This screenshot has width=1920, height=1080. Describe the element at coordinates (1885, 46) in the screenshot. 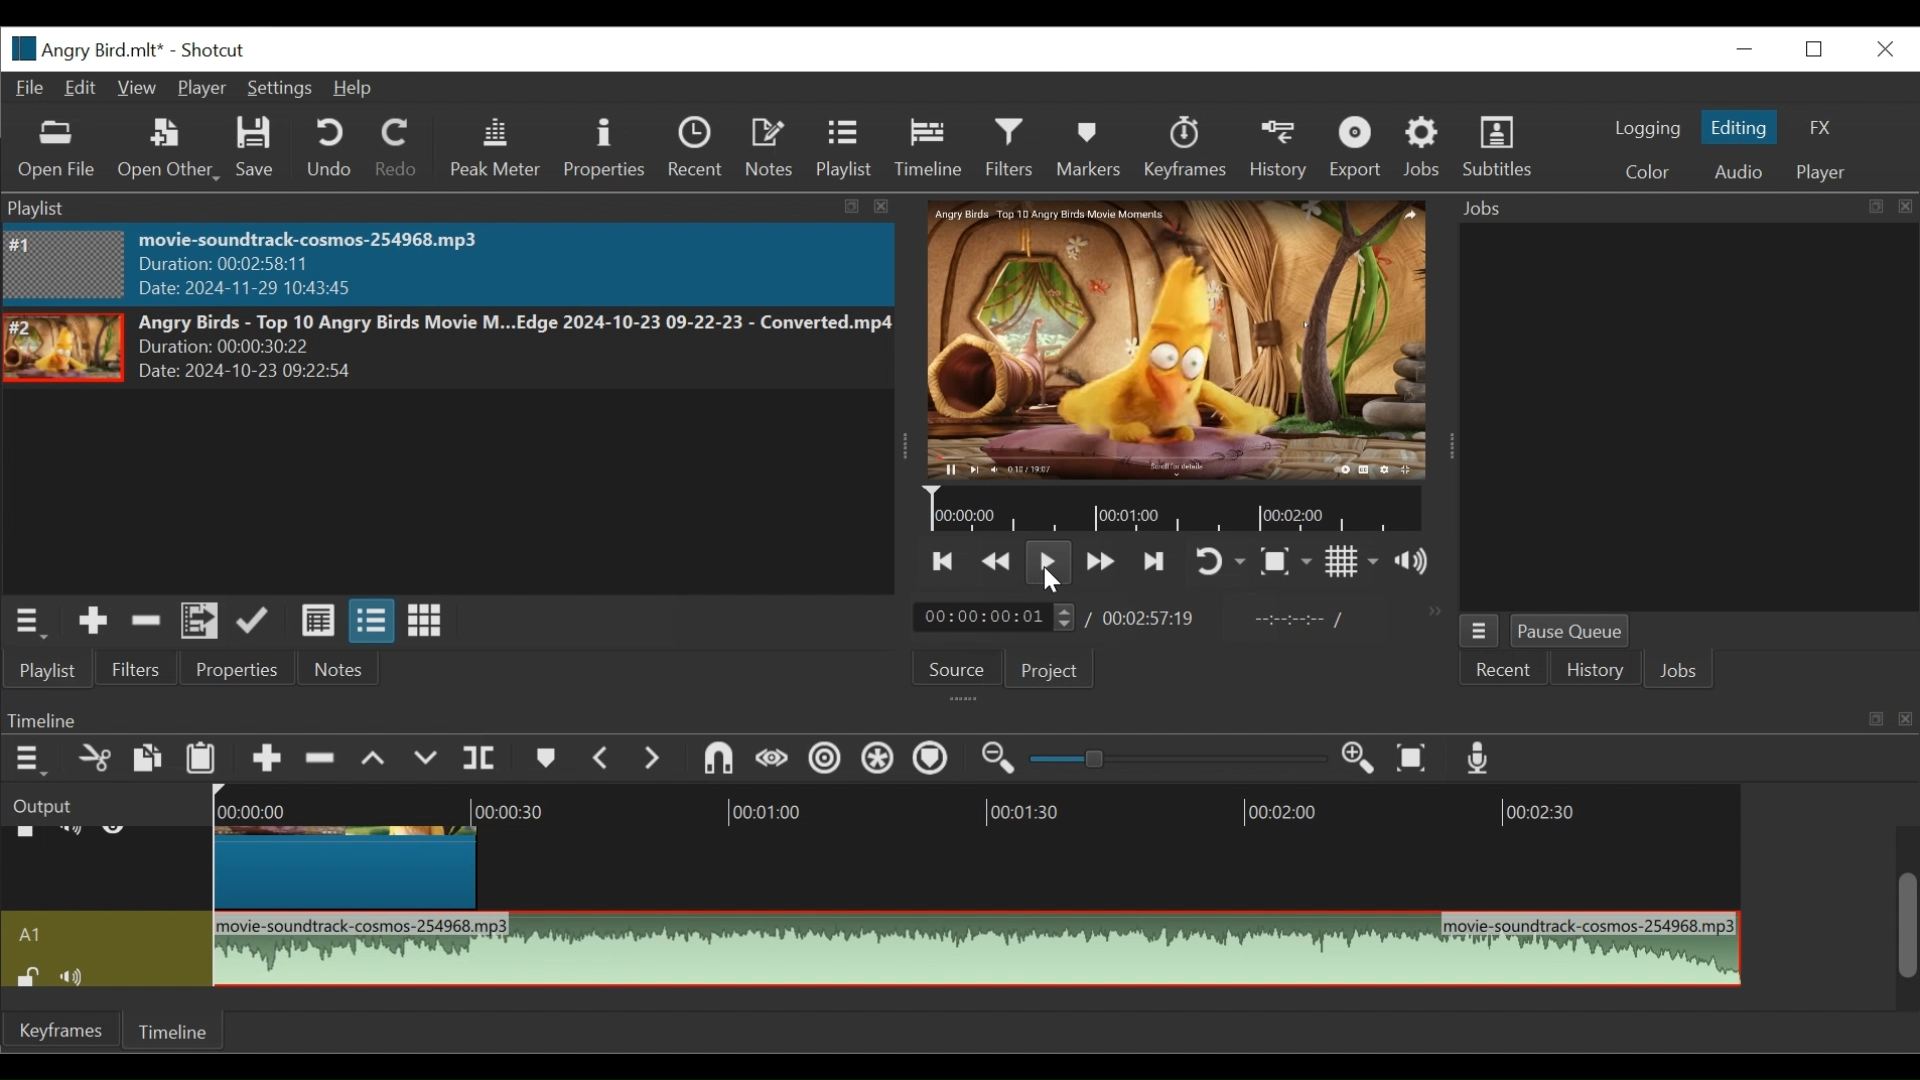

I see `Close` at that location.